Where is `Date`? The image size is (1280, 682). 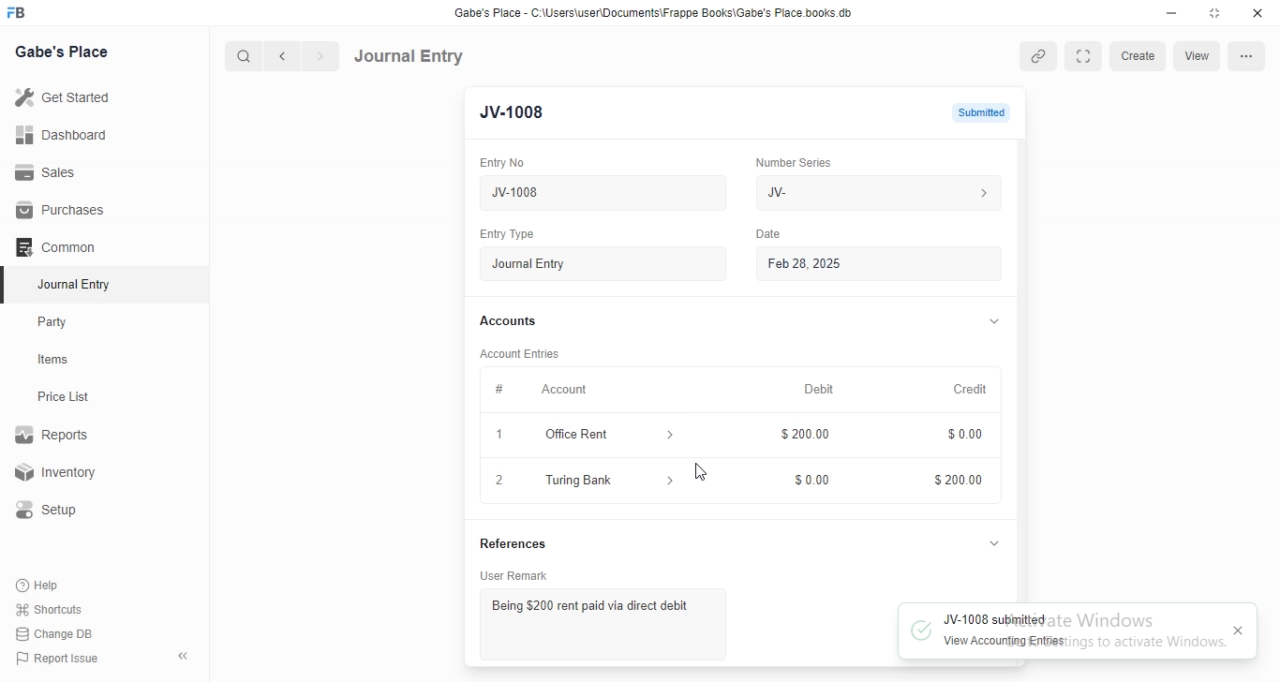
Date is located at coordinates (771, 233).